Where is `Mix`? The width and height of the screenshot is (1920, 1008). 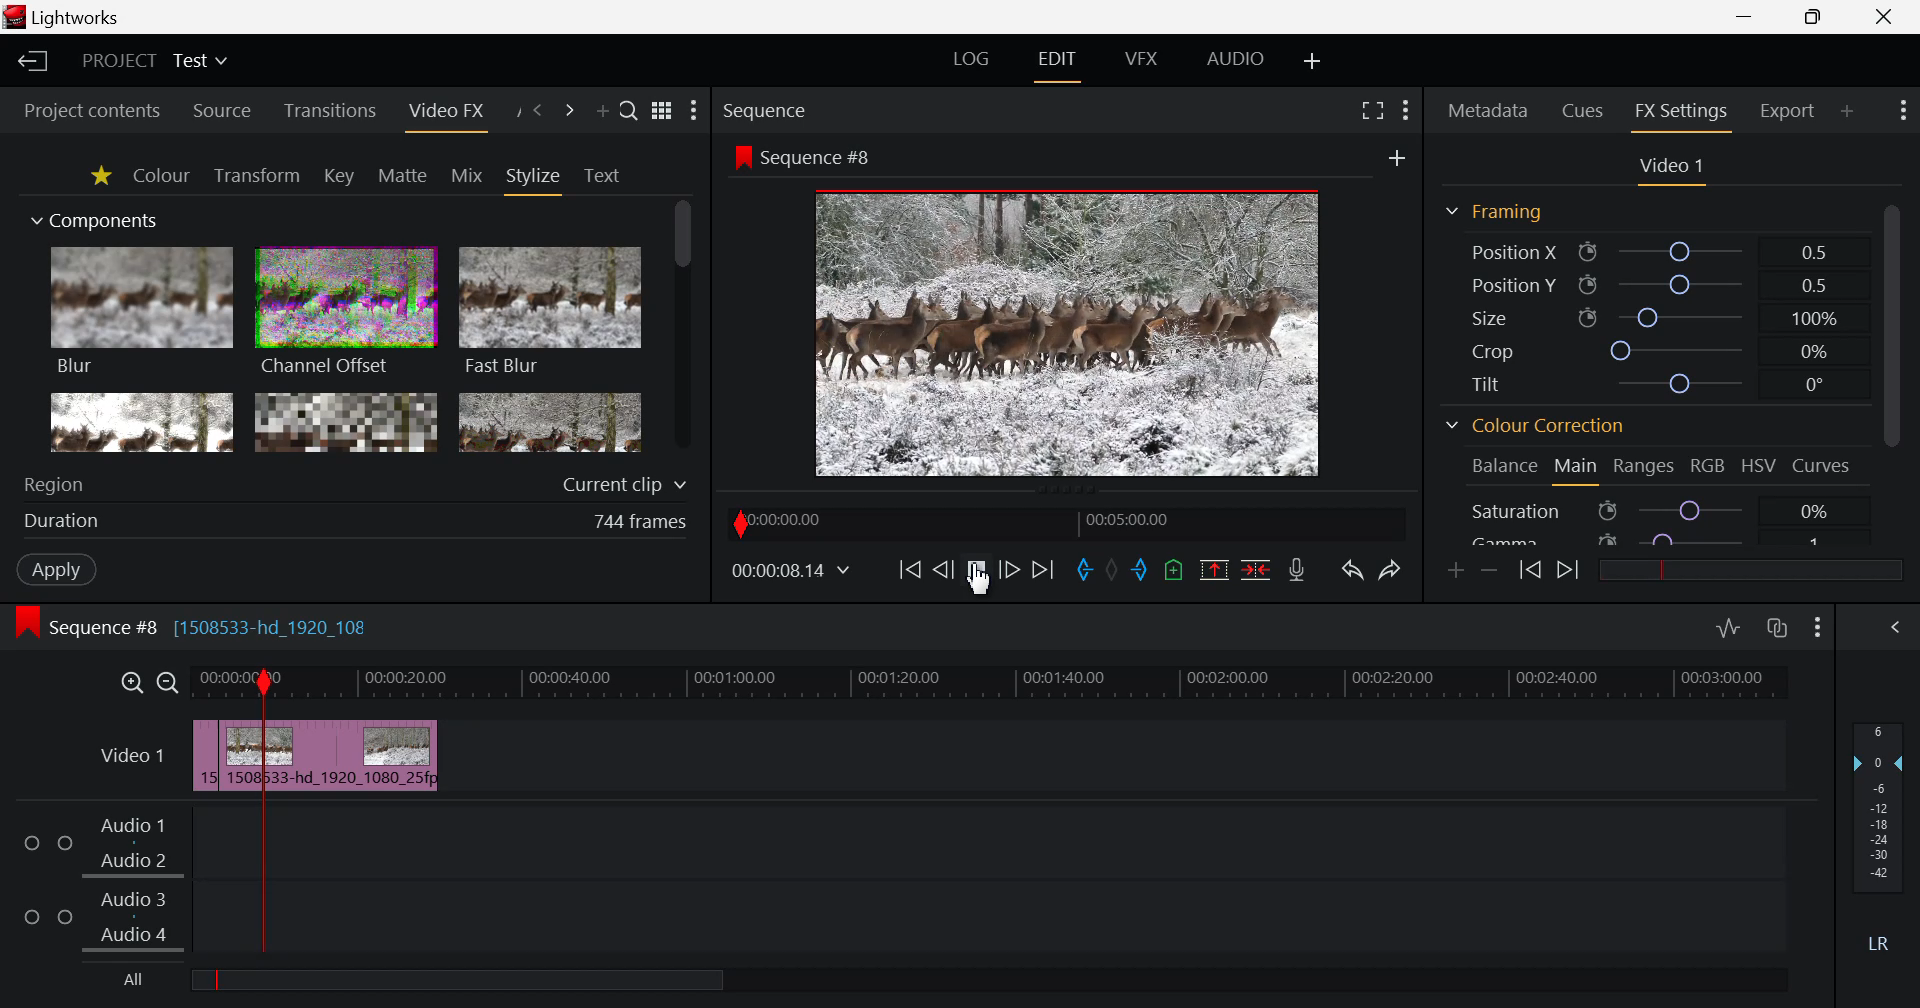 Mix is located at coordinates (467, 175).